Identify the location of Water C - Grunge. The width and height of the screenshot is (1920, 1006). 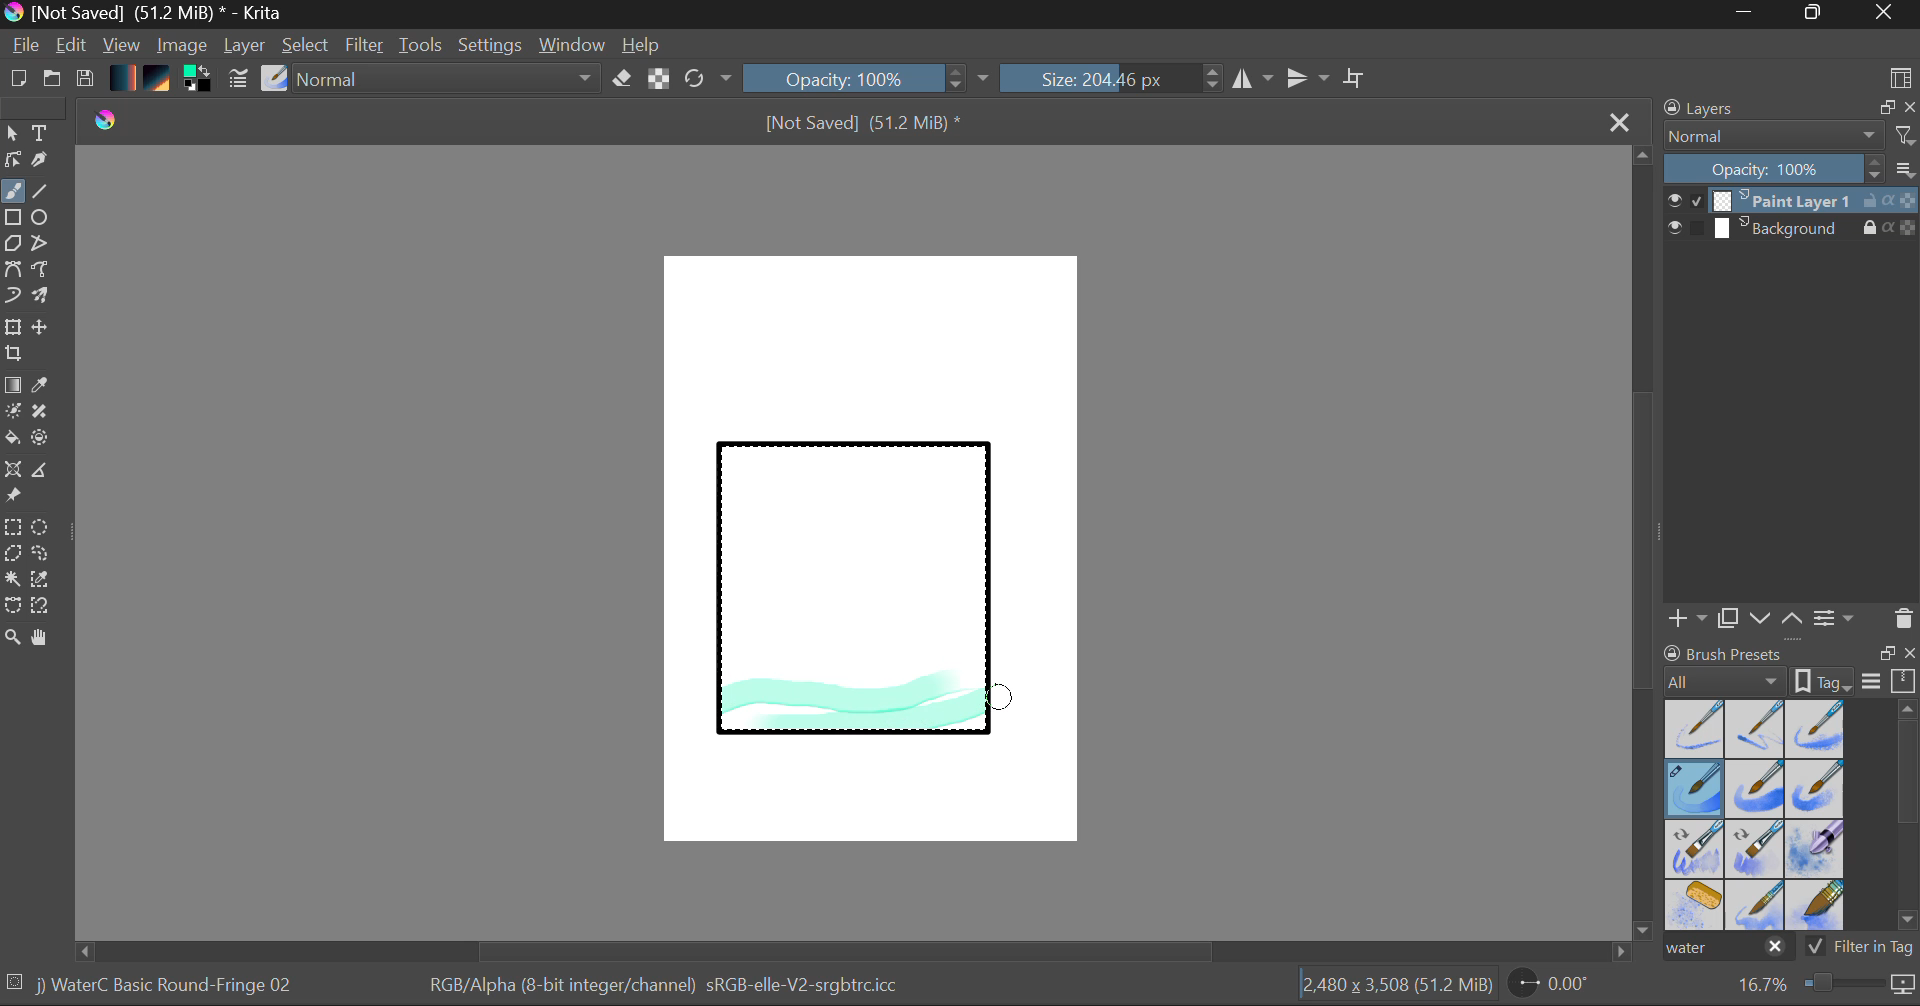
(1816, 789).